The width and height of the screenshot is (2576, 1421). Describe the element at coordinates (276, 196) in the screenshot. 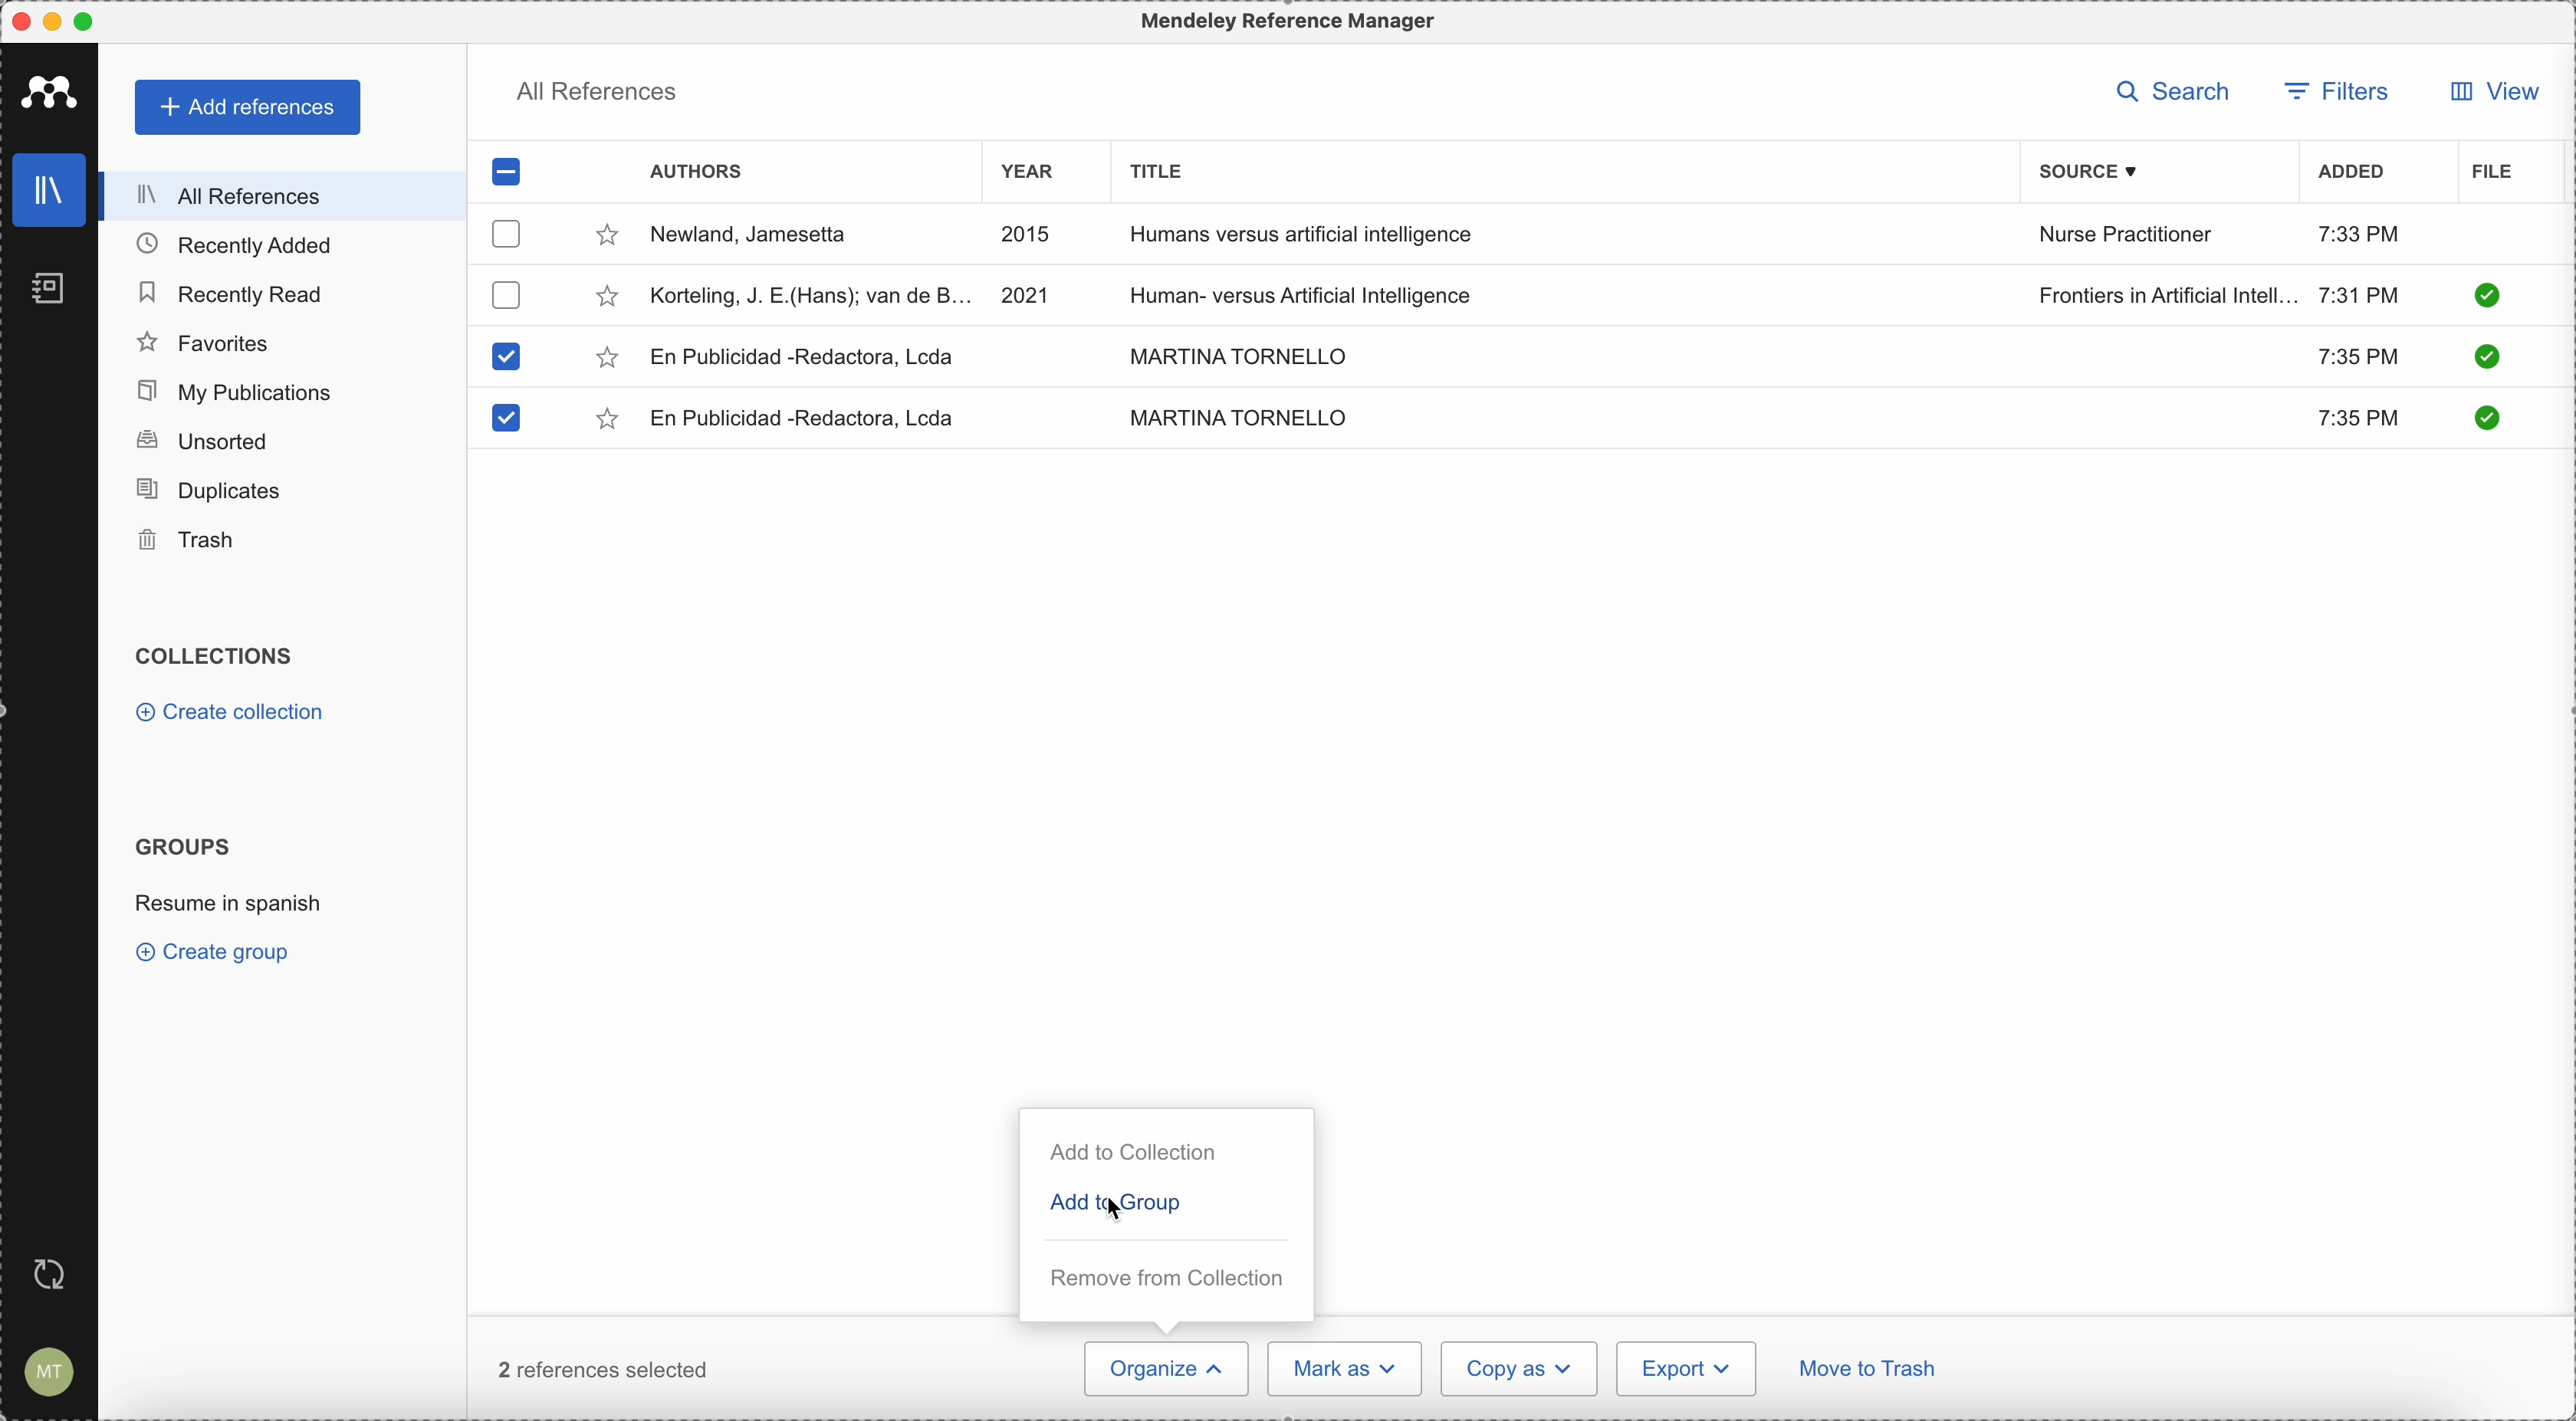

I see `all references` at that location.